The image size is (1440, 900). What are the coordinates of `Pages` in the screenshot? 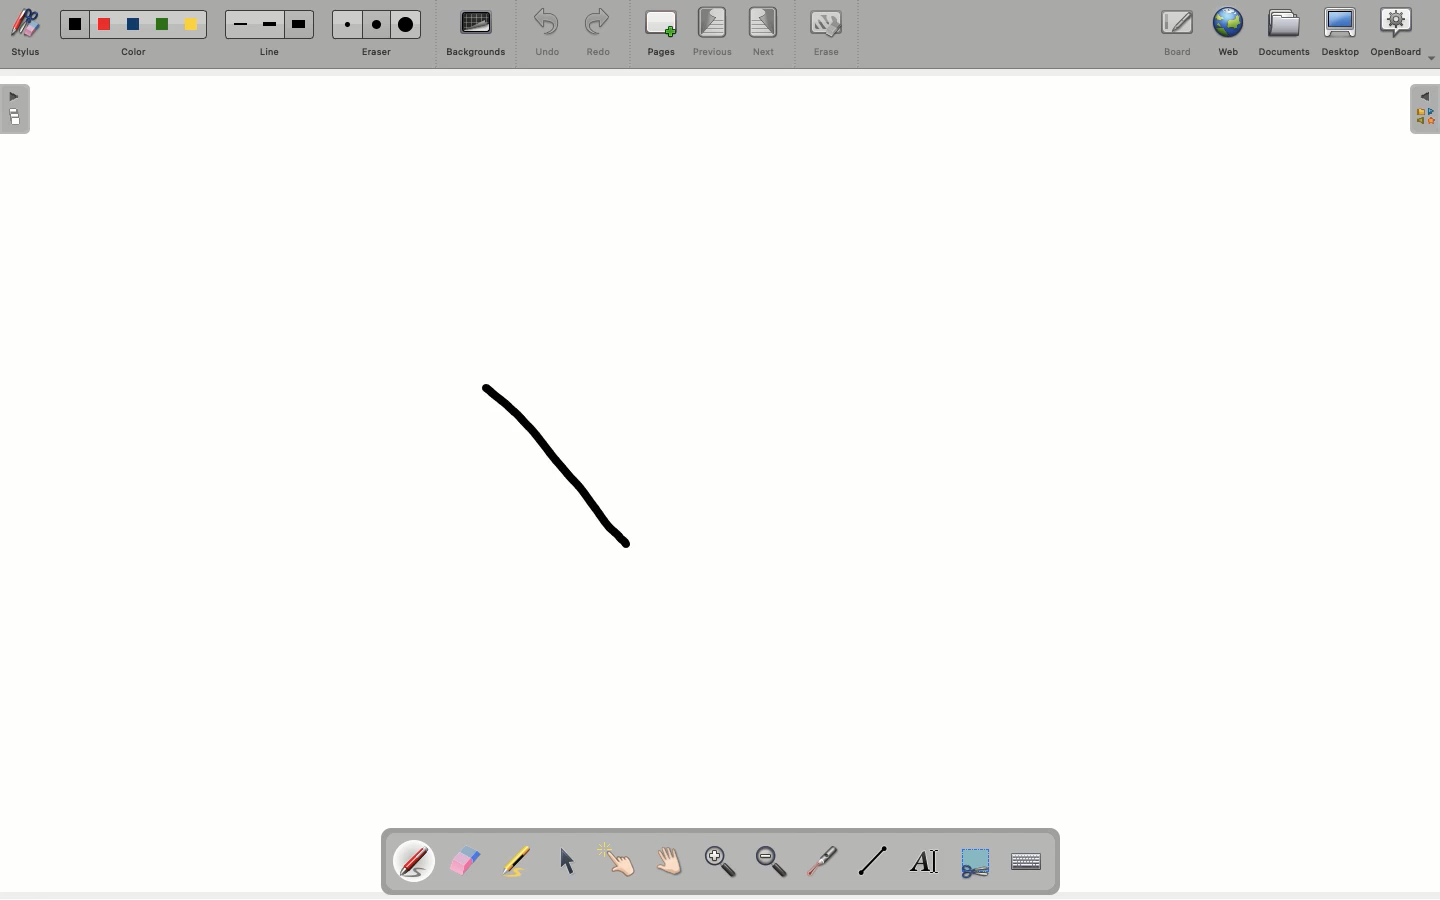 It's located at (663, 34).